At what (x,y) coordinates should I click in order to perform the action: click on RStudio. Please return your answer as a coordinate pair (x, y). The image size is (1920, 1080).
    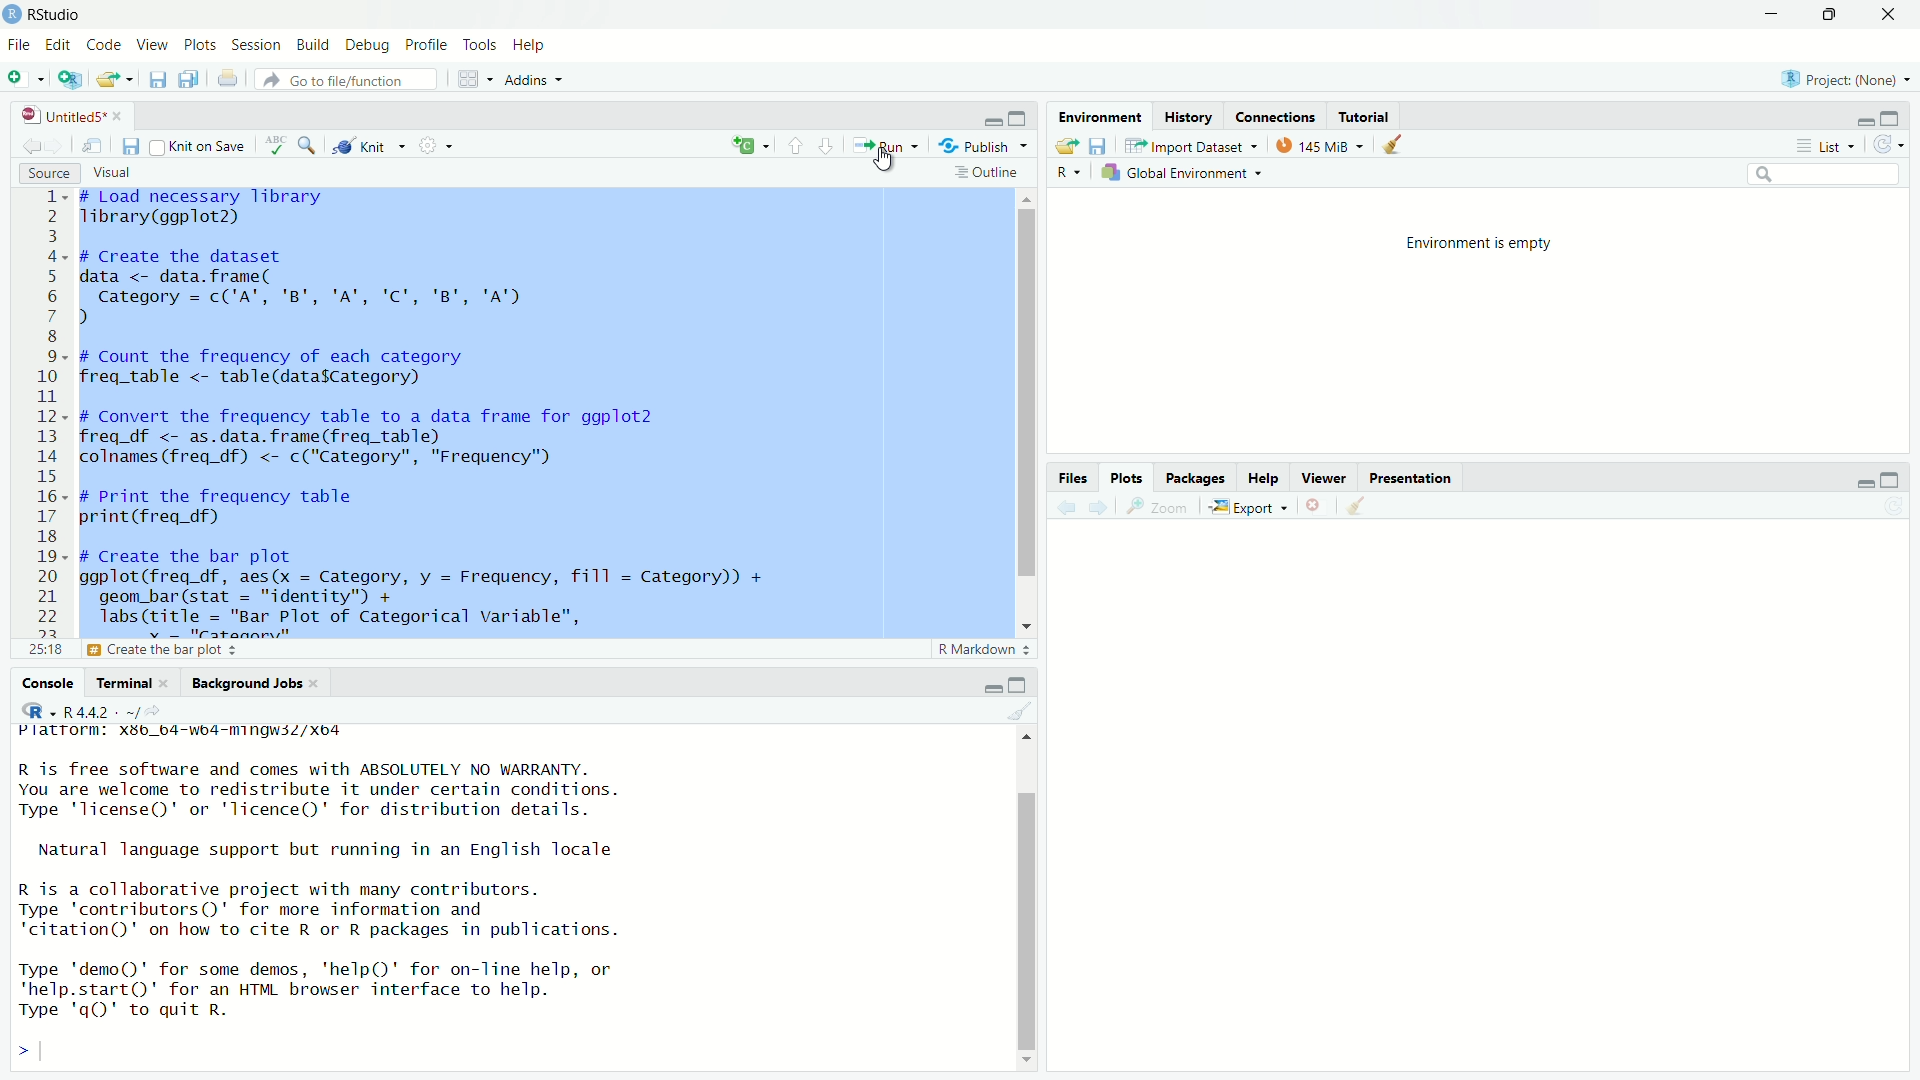
    Looking at the image, I should click on (62, 15).